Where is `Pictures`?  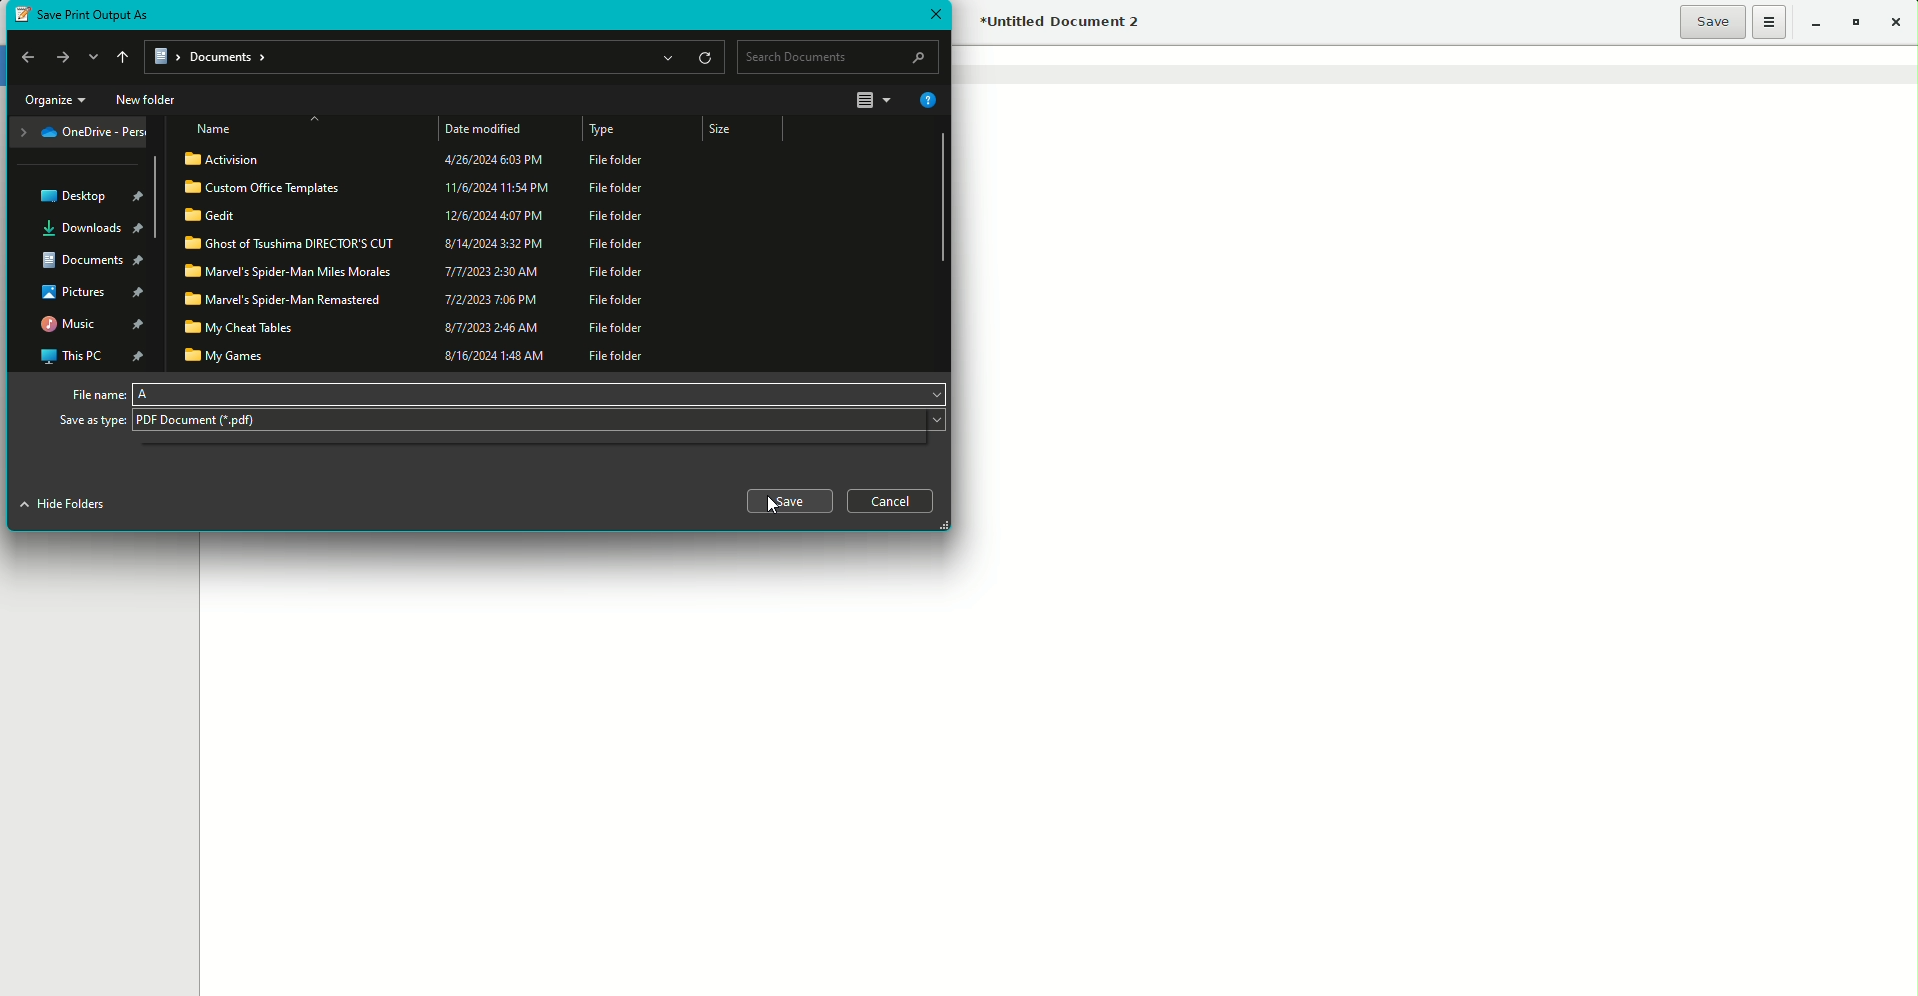 Pictures is located at coordinates (91, 293).